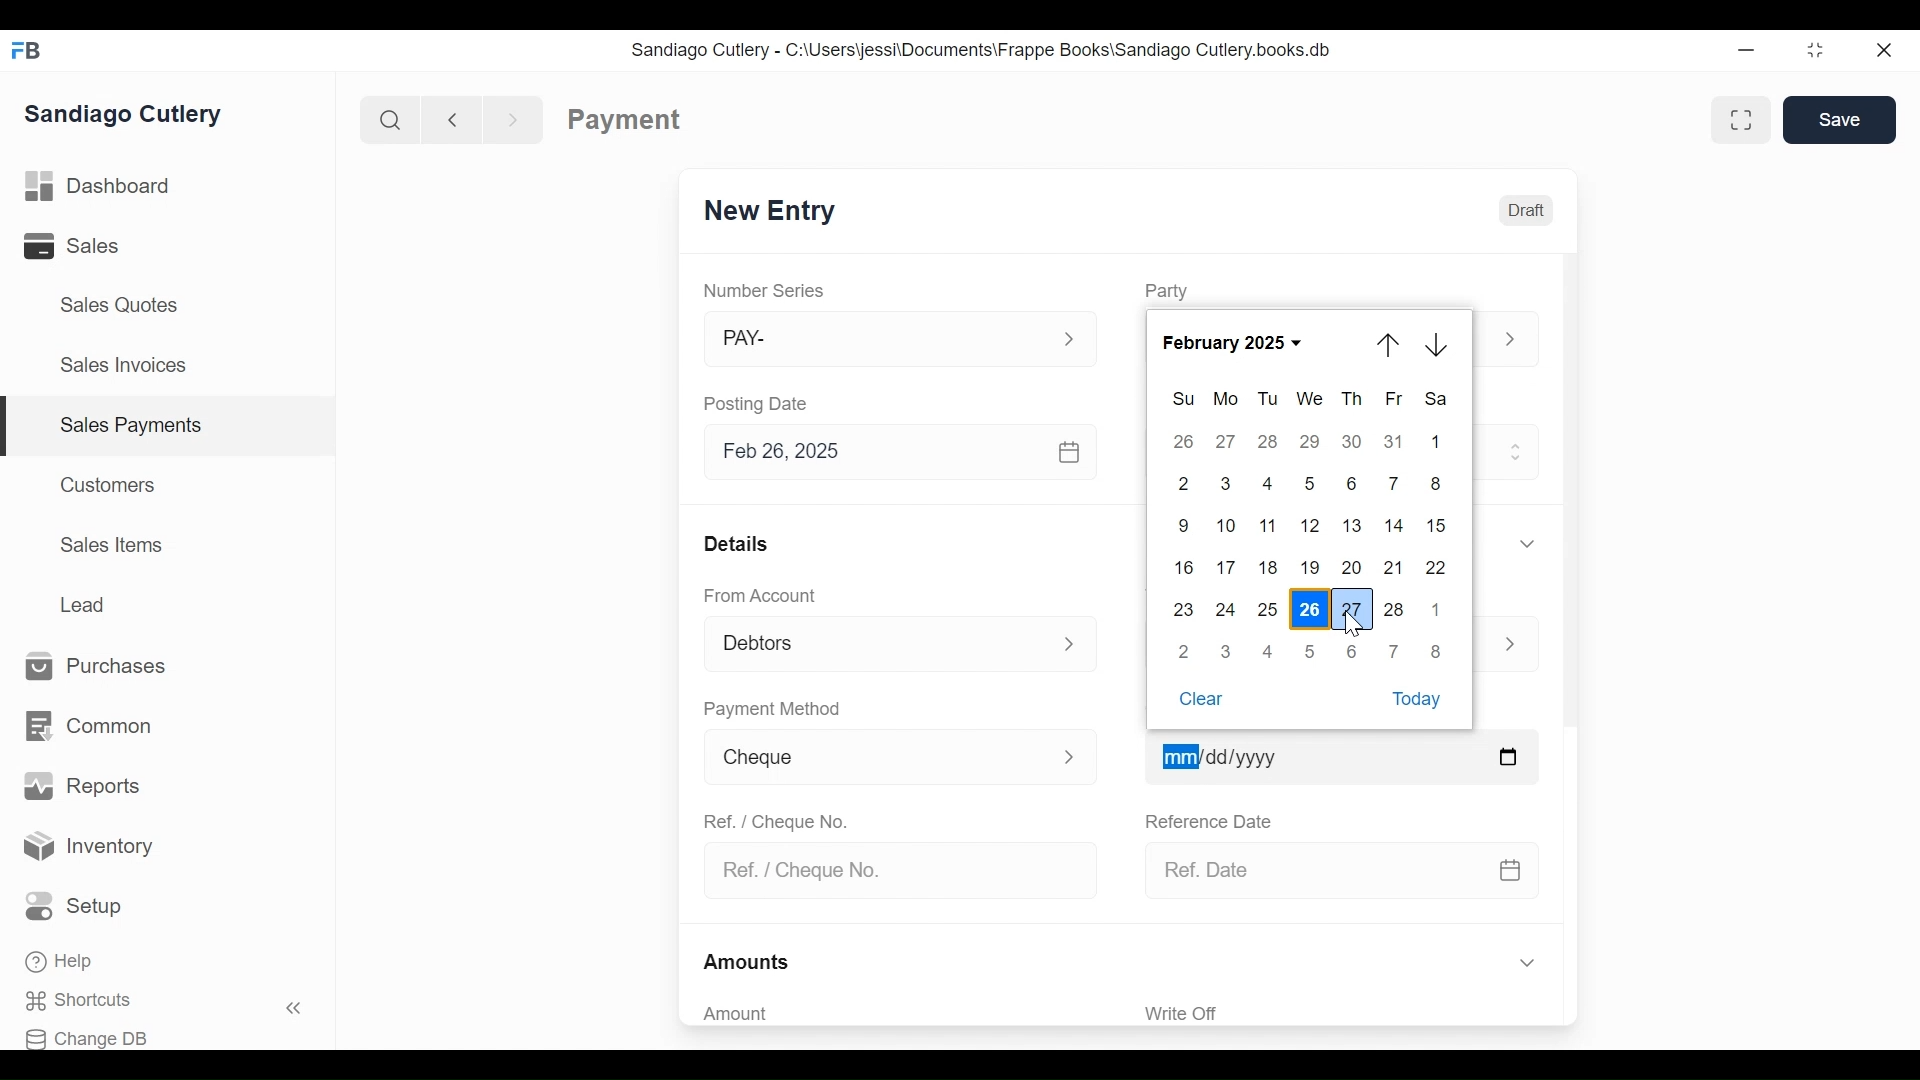 The image size is (1920, 1080). Describe the element at coordinates (1270, 652) in the screenshot. I see `4` at that location.